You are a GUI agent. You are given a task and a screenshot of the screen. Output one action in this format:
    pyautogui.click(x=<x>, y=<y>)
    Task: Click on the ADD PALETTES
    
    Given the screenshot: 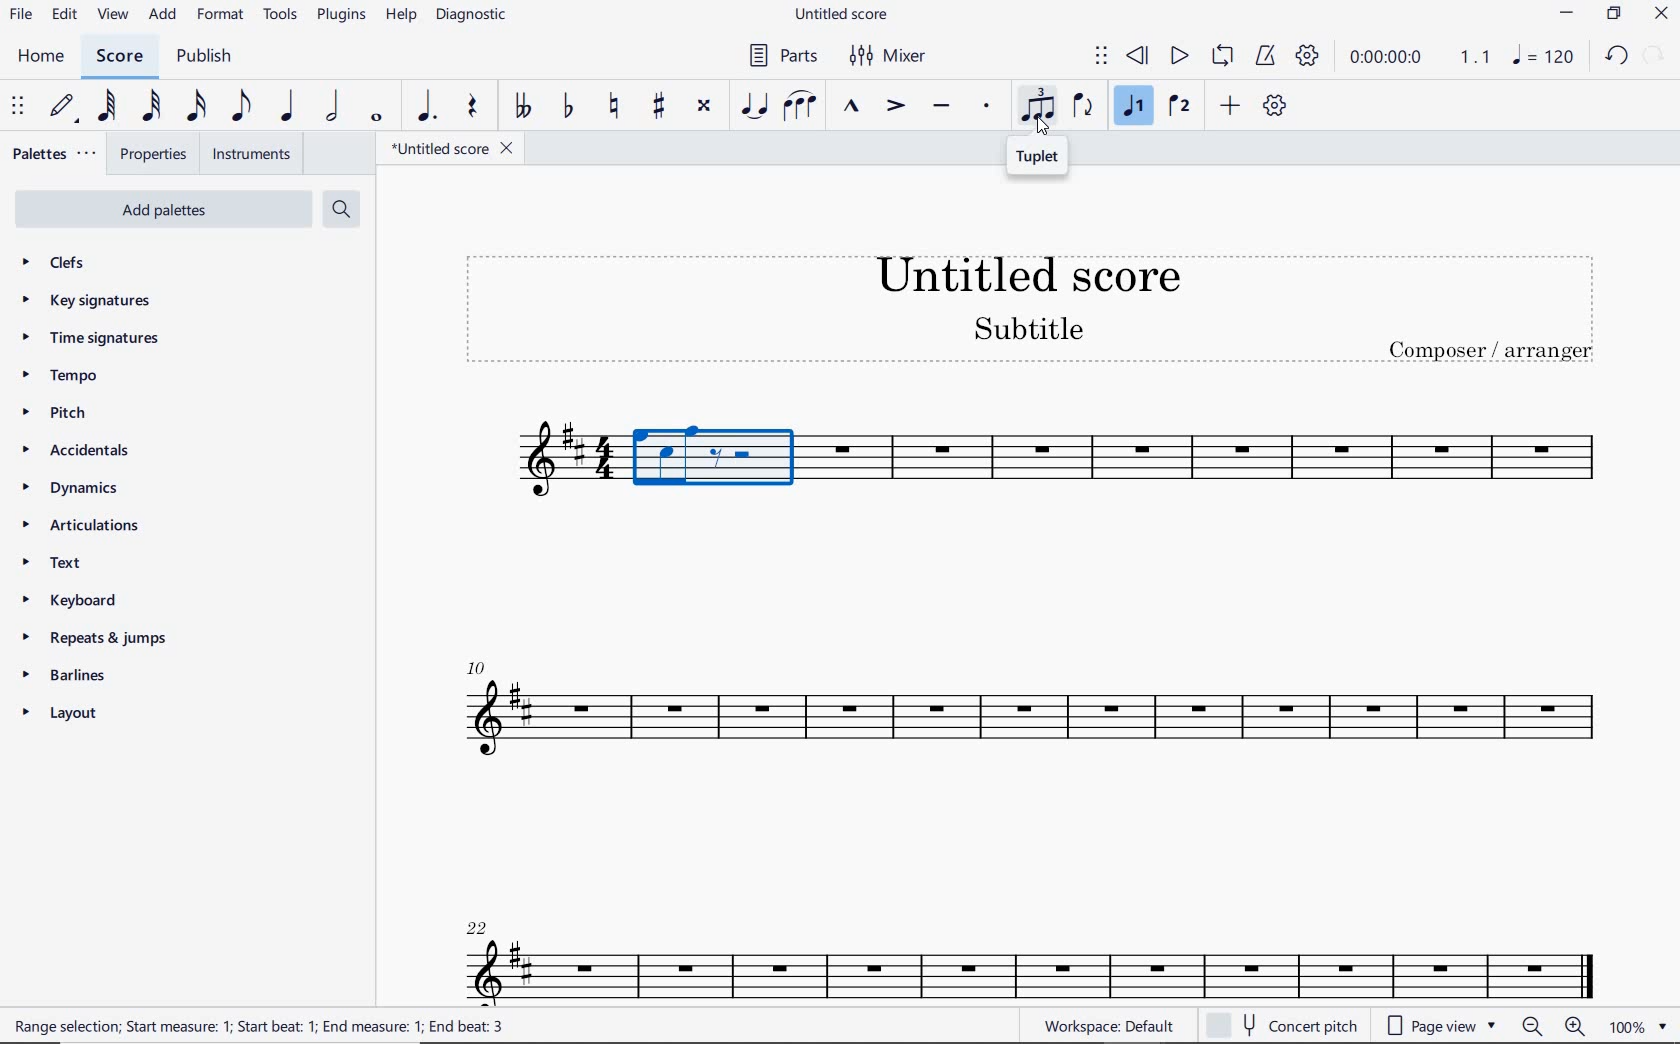 What is the action you would take?
    pyautogui.click(x=160, y=209)
    